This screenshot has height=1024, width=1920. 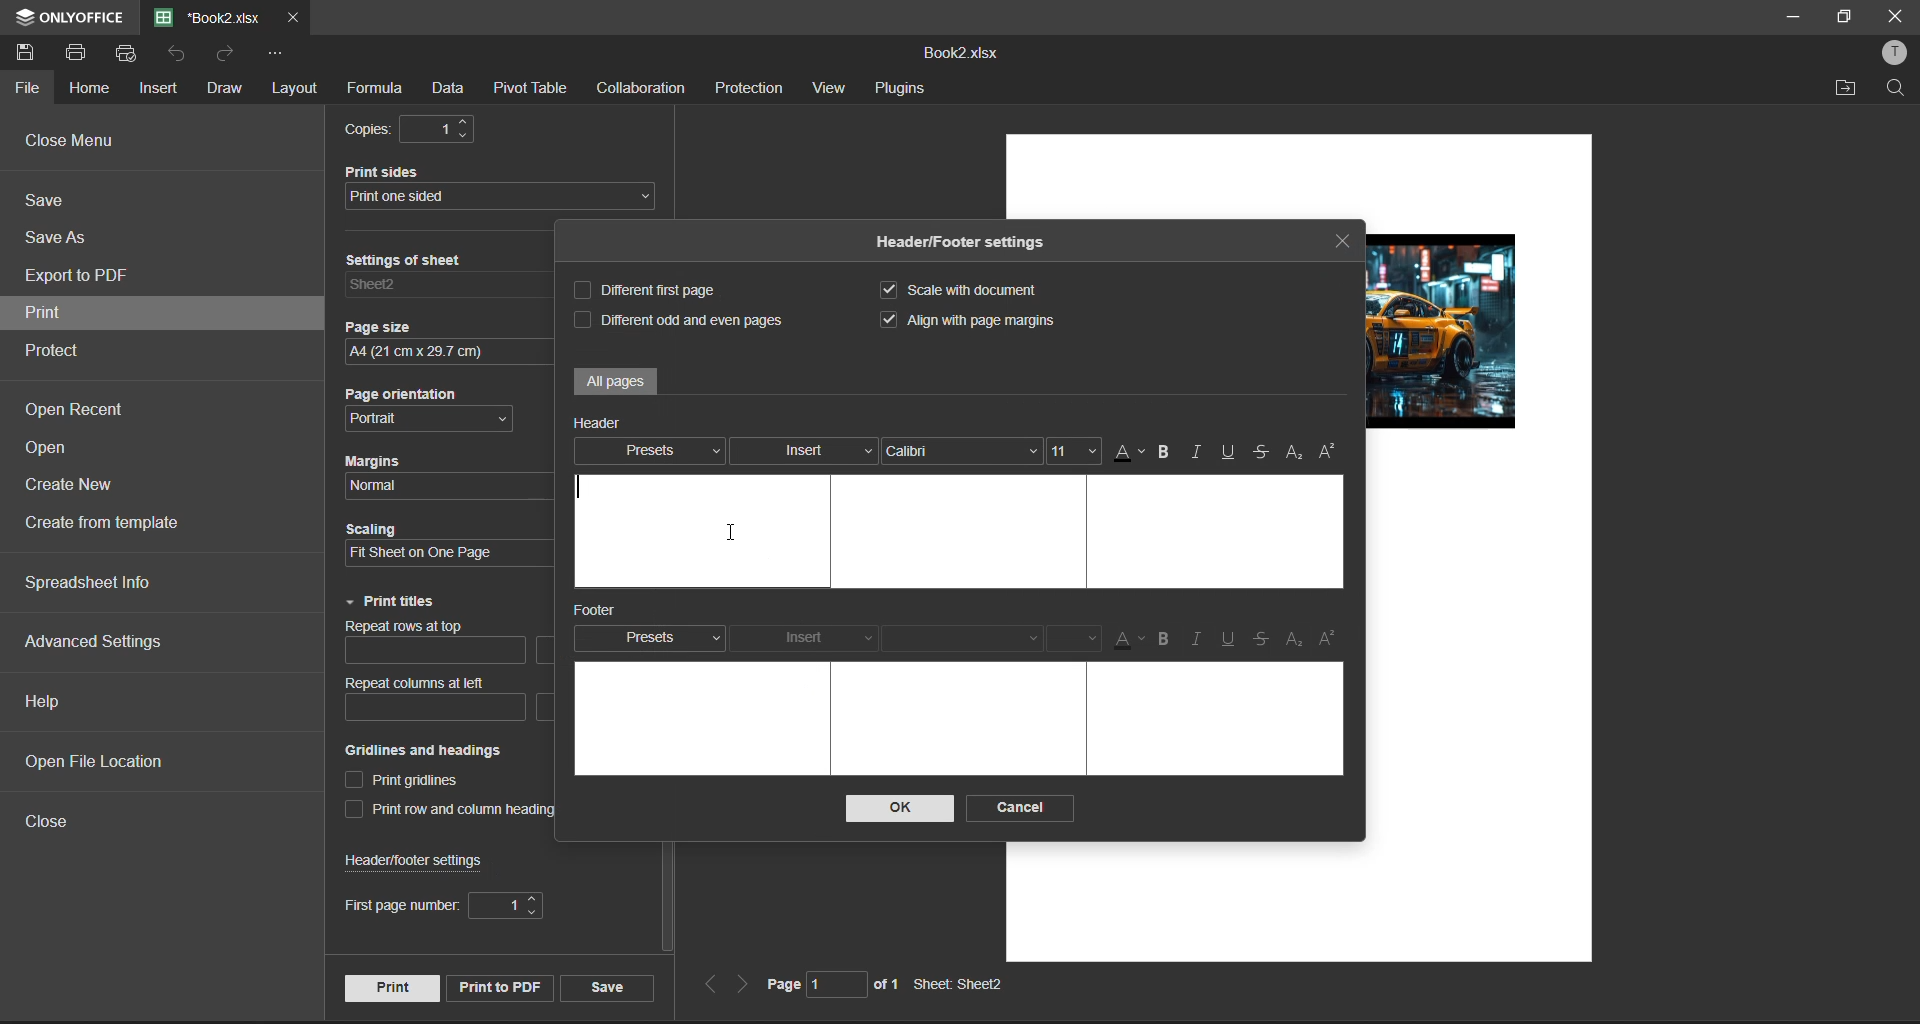 I want to click on superscript, so click(x=1332, y=636).